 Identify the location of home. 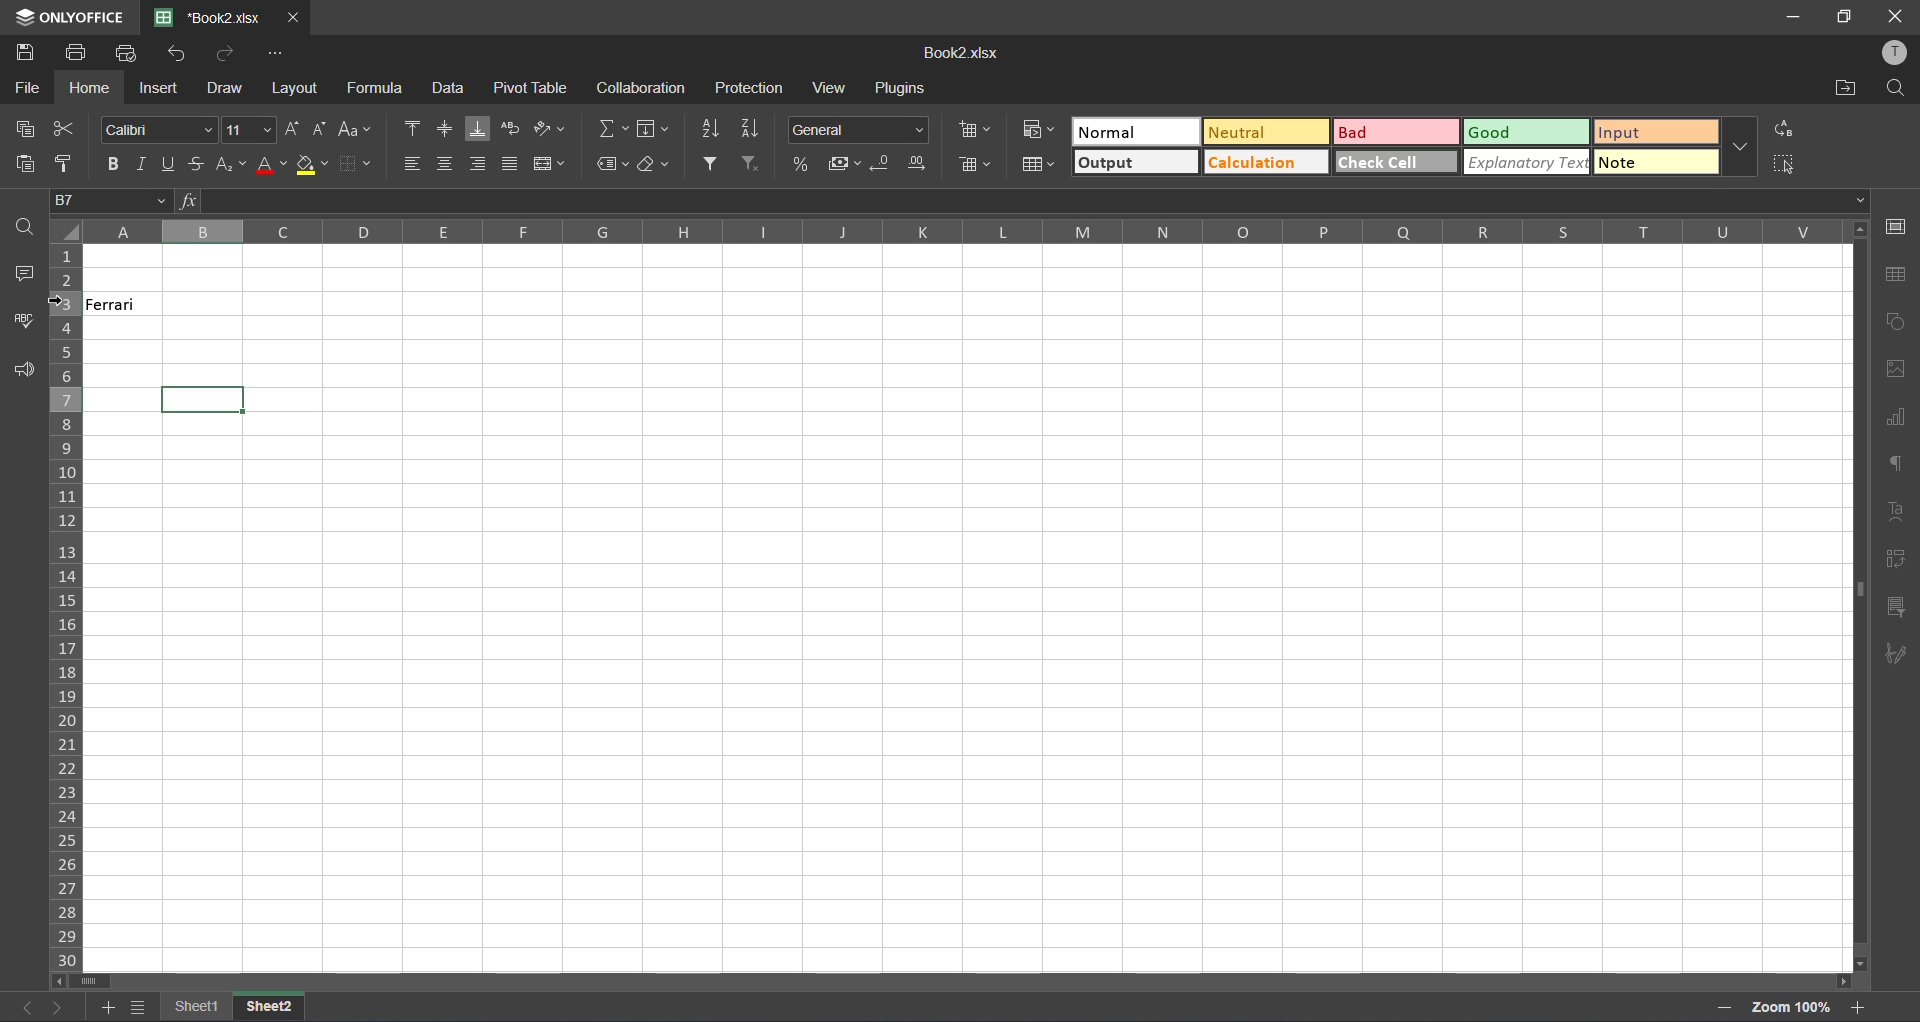
(86, 90).